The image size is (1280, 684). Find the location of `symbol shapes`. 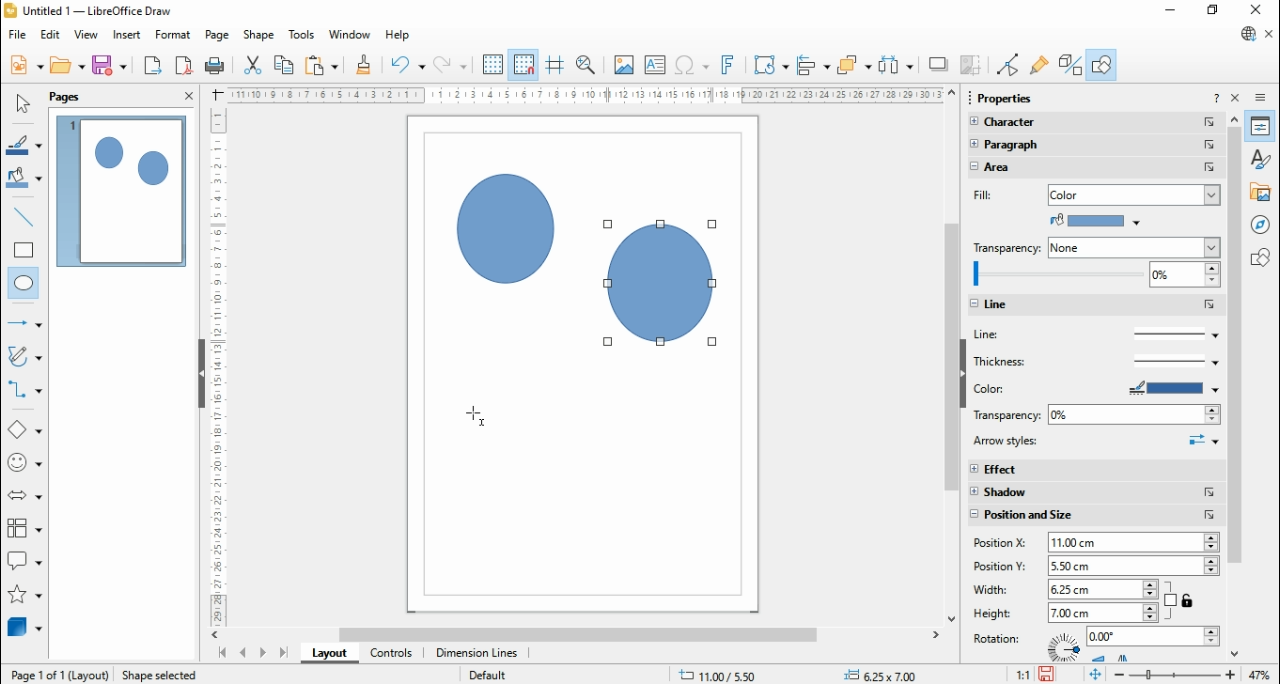

symbol shapes is located at coordinates (26, 465).